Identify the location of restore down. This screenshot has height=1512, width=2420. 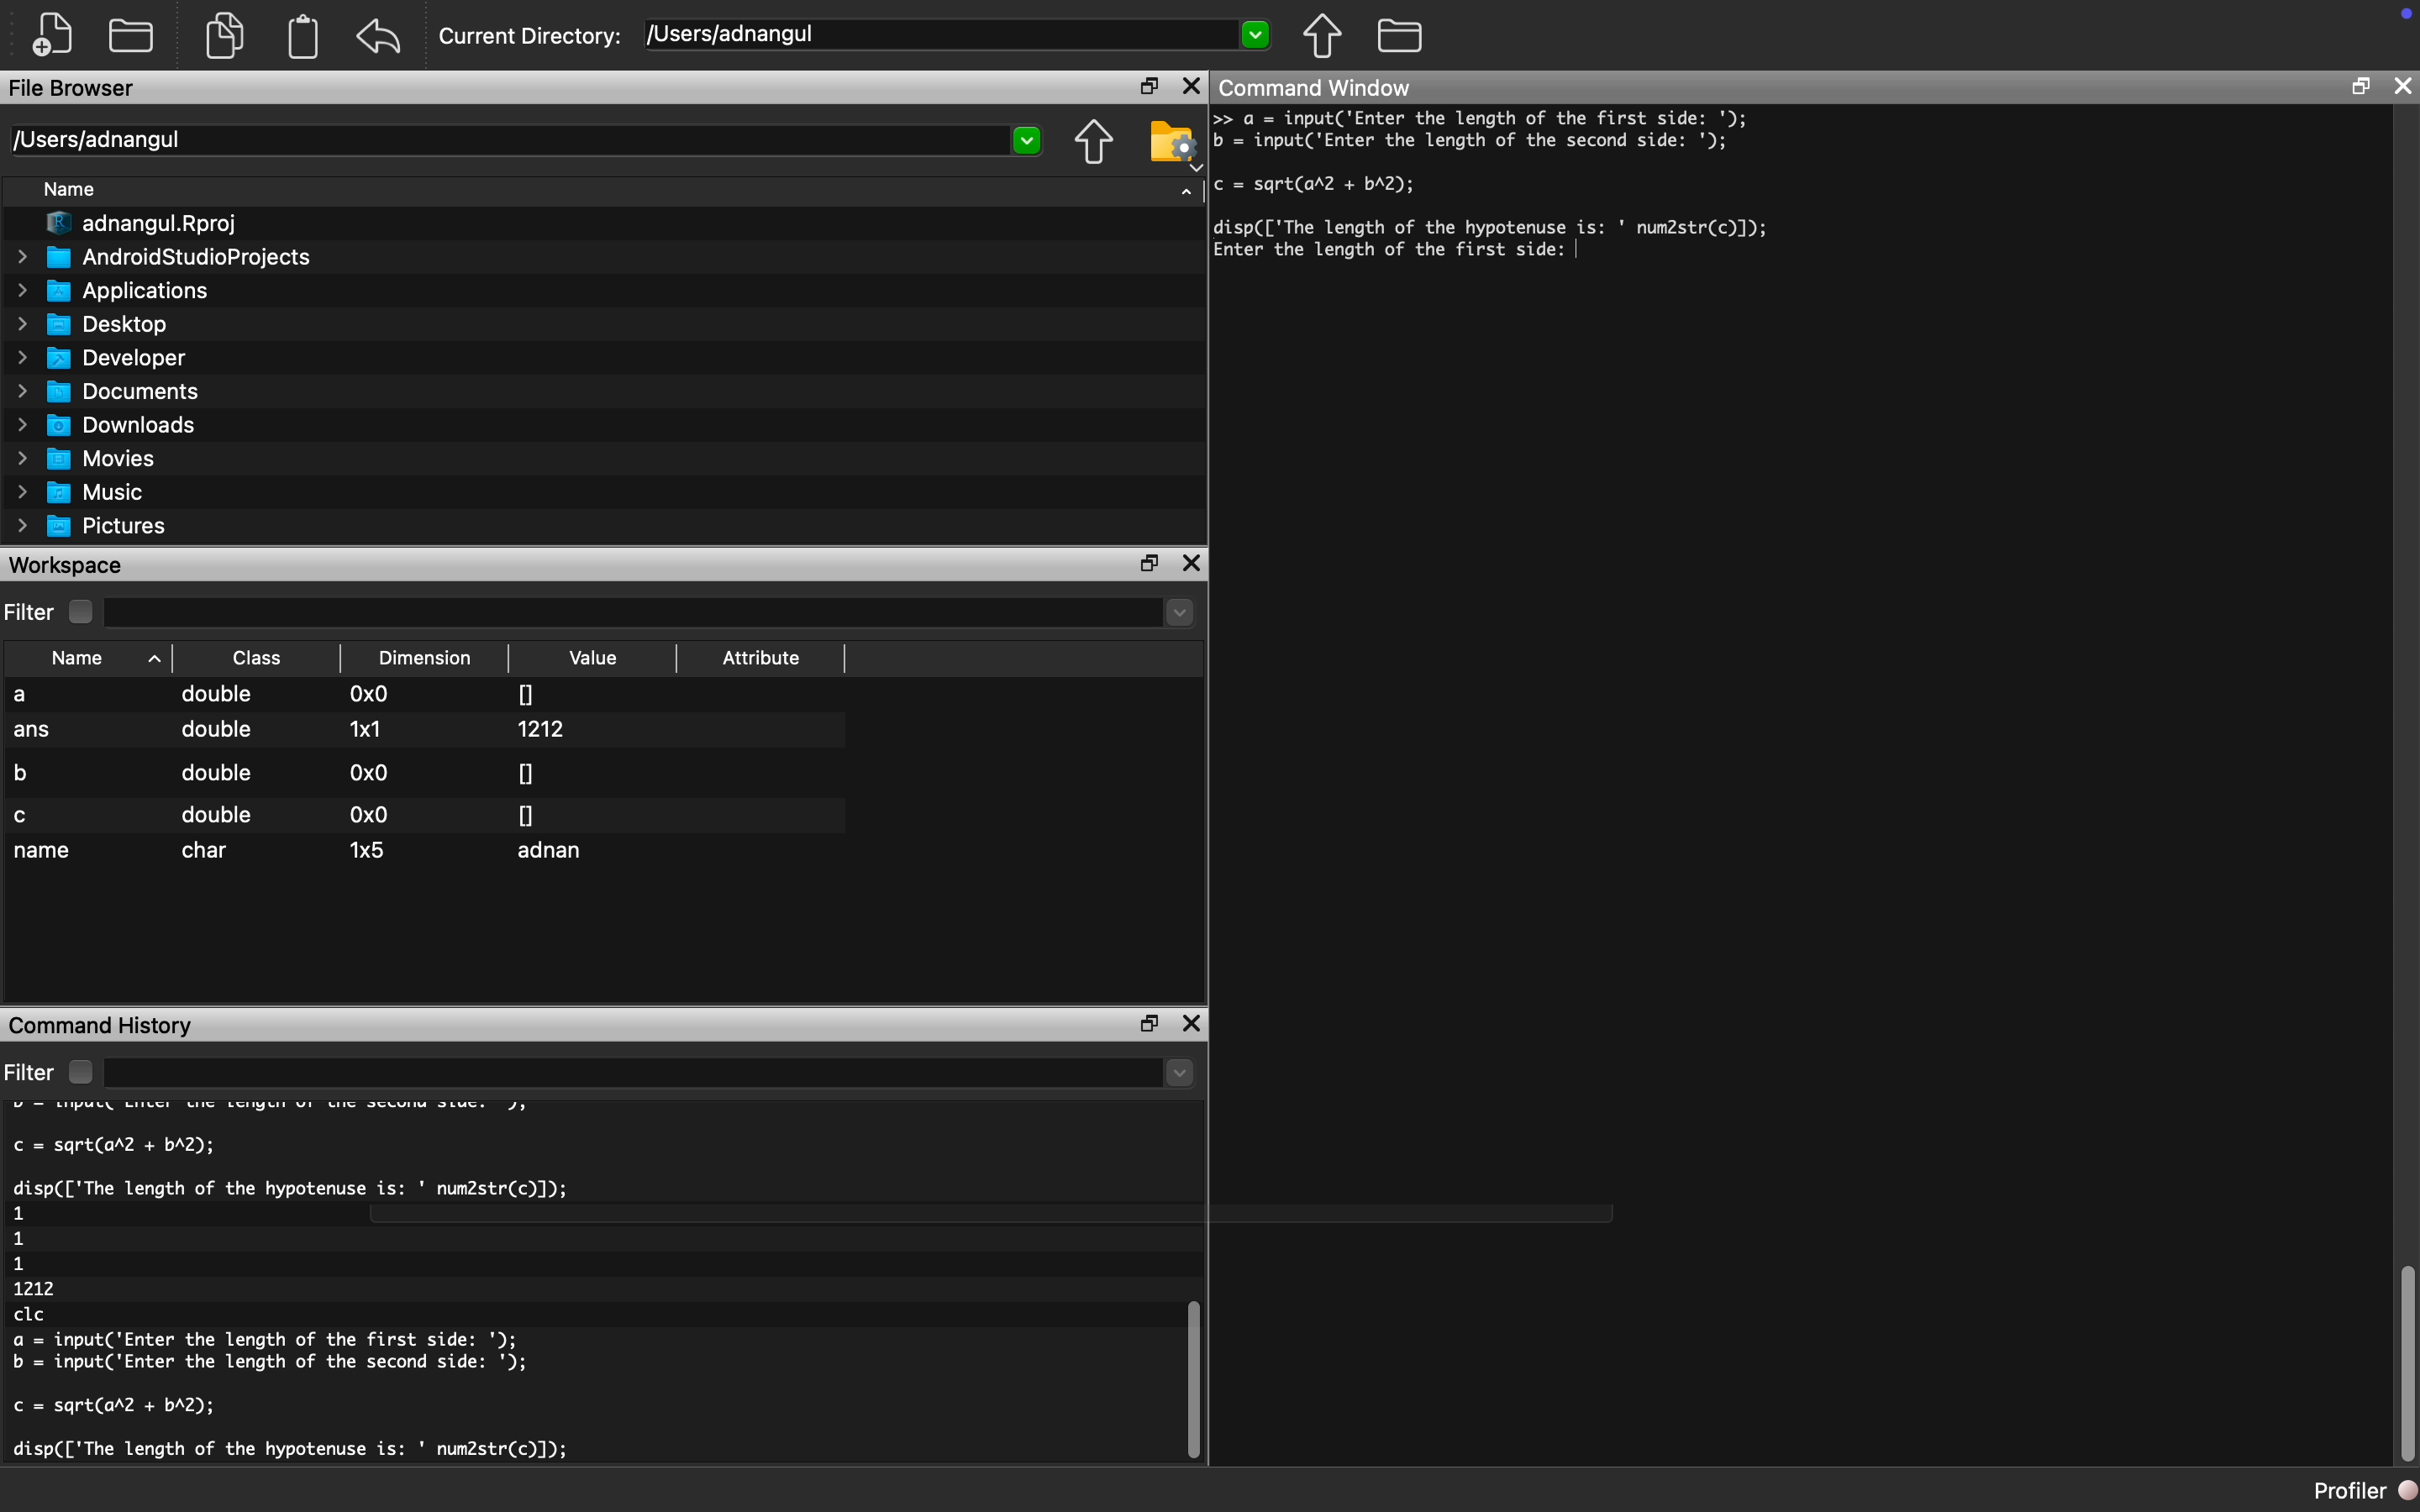
(2359, 90).